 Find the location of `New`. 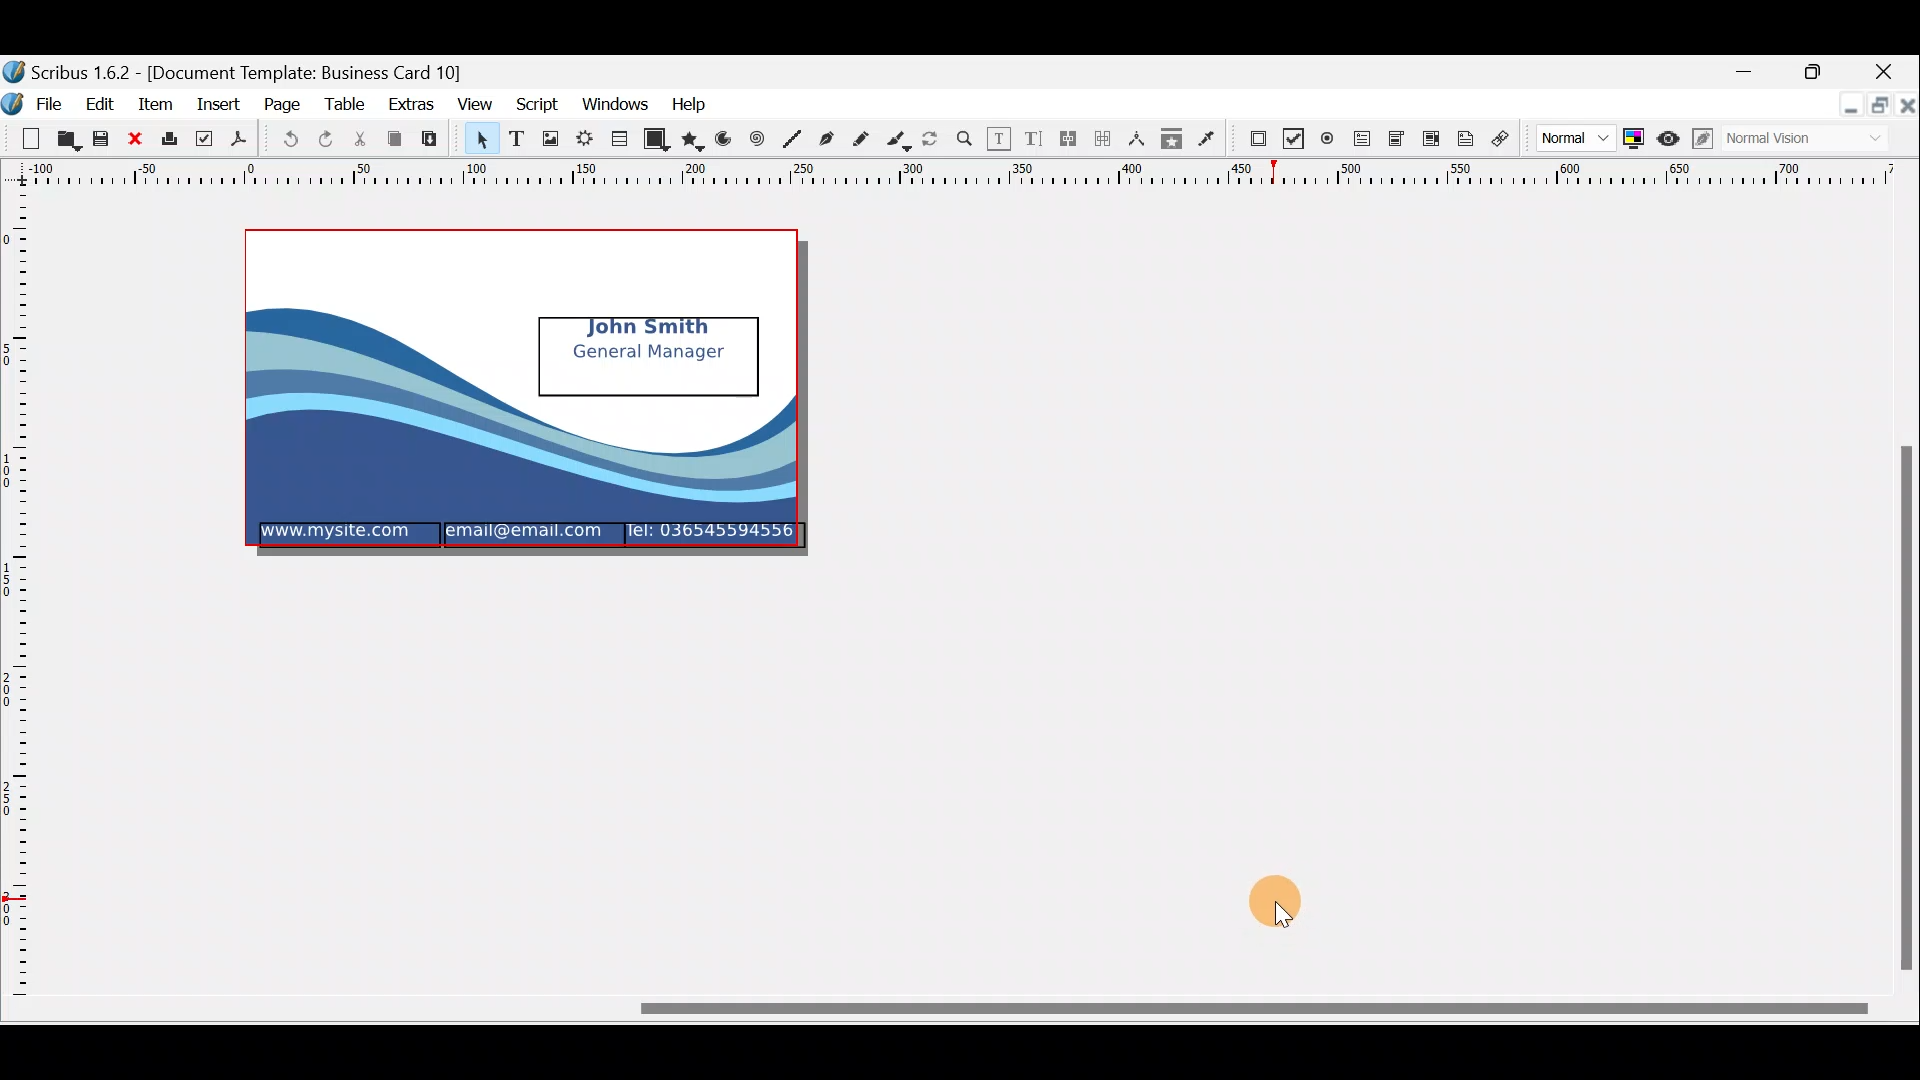

New is located at coordinates (24, 140).